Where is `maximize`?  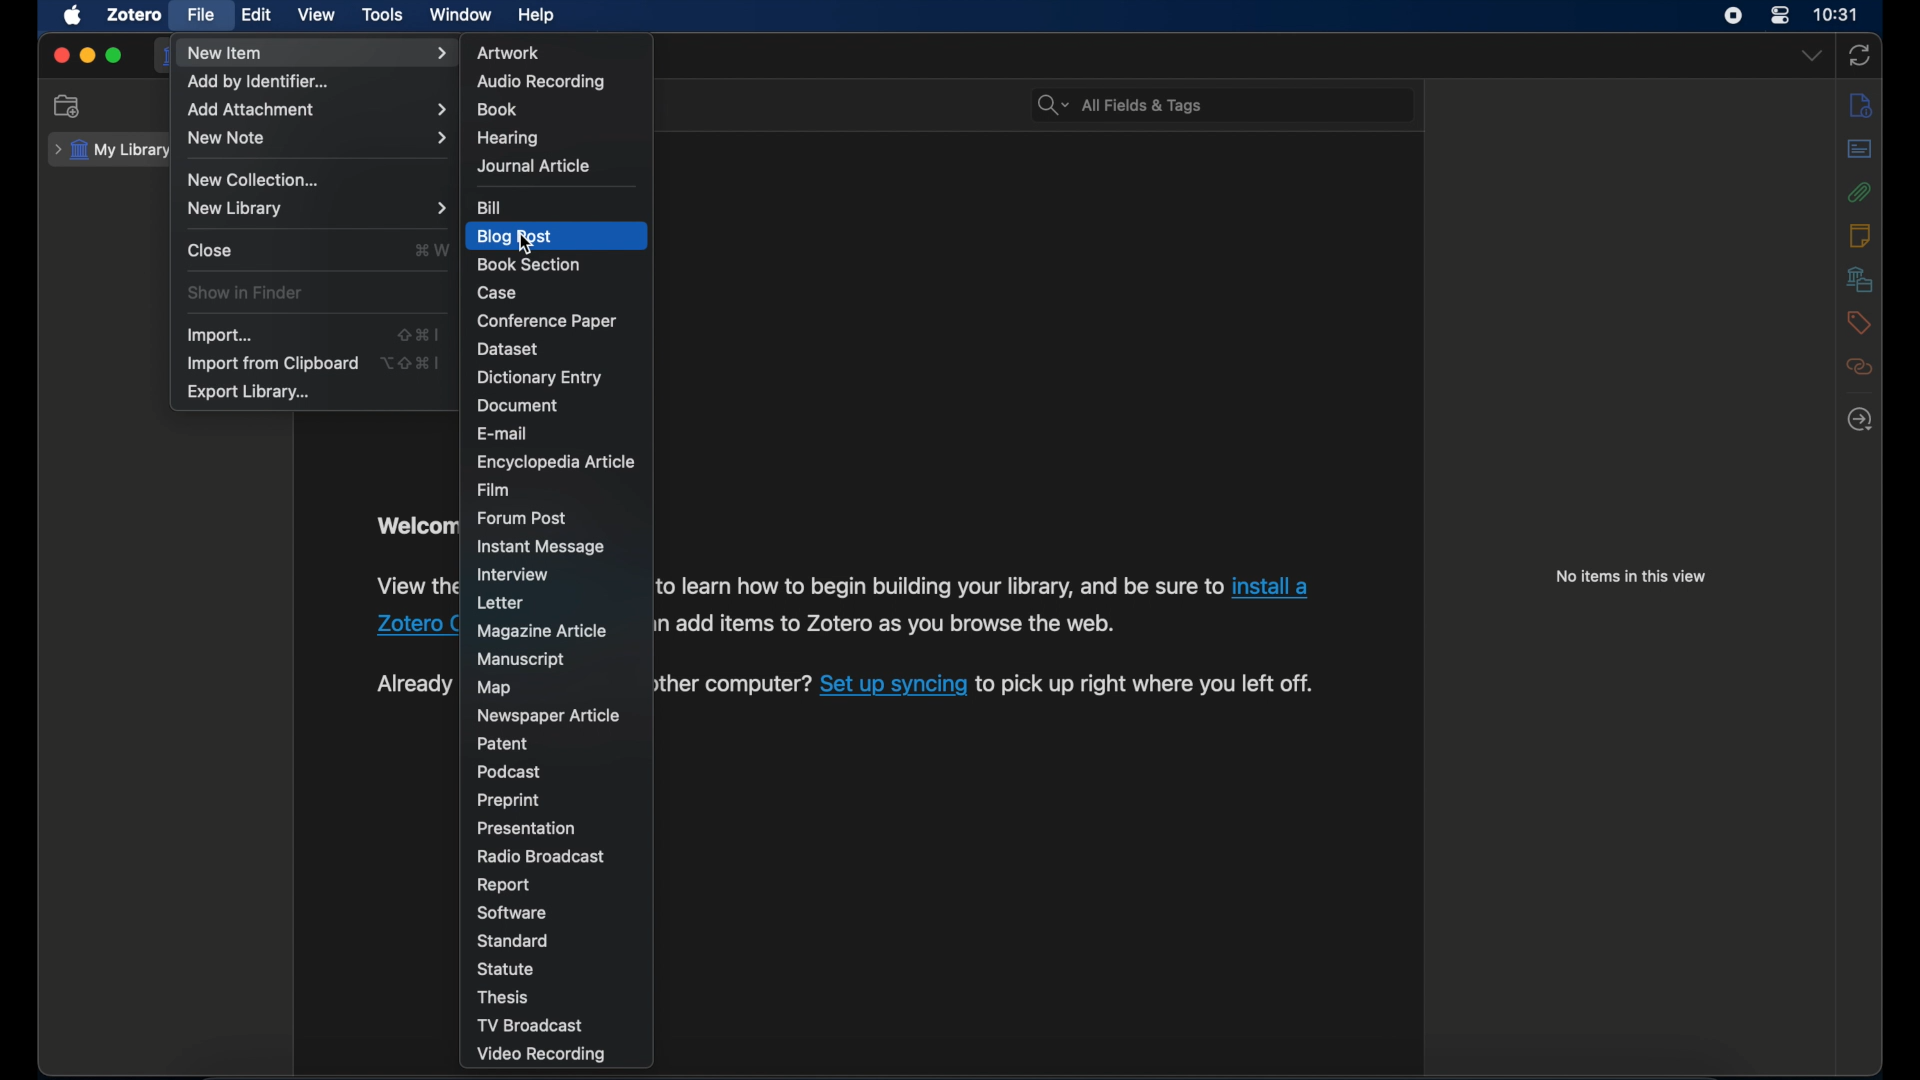
maximize is located at coordinates (114, 57).